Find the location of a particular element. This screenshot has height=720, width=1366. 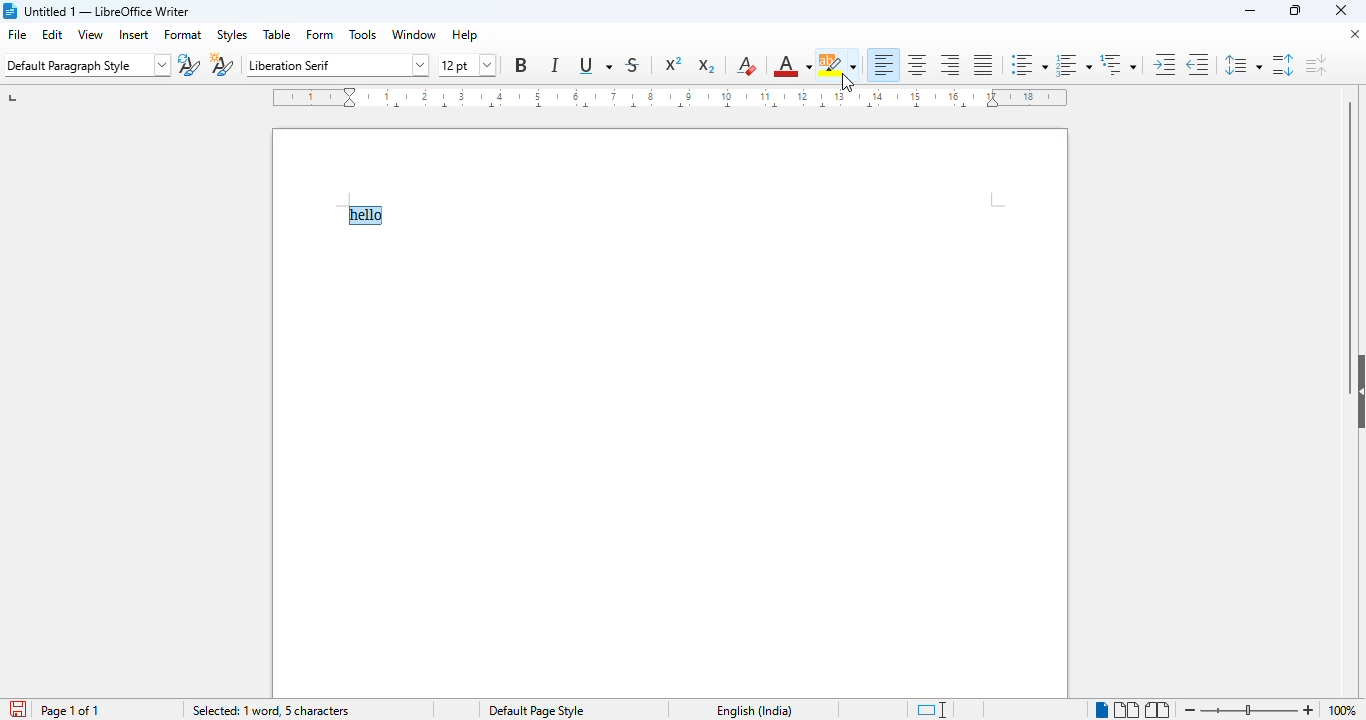

view is located at coordinates (90, 34).